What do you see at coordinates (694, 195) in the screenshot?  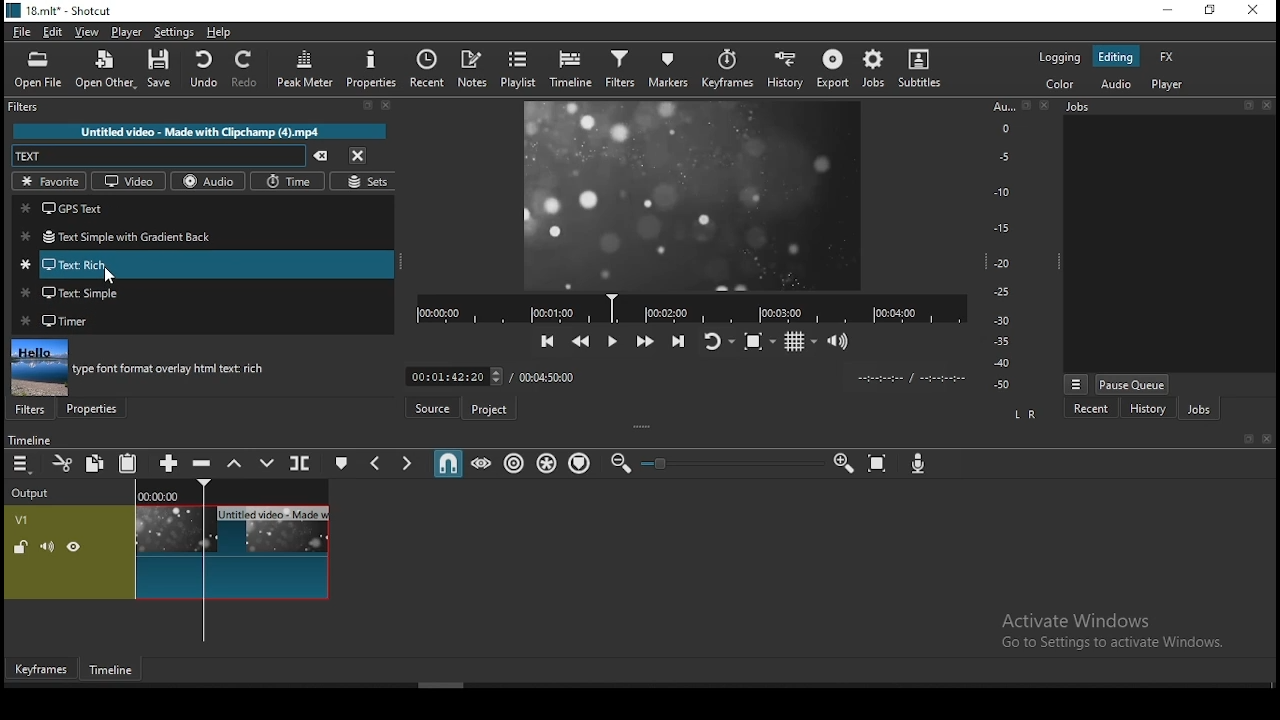 I see `video preview` at bounding box center [694, 195].